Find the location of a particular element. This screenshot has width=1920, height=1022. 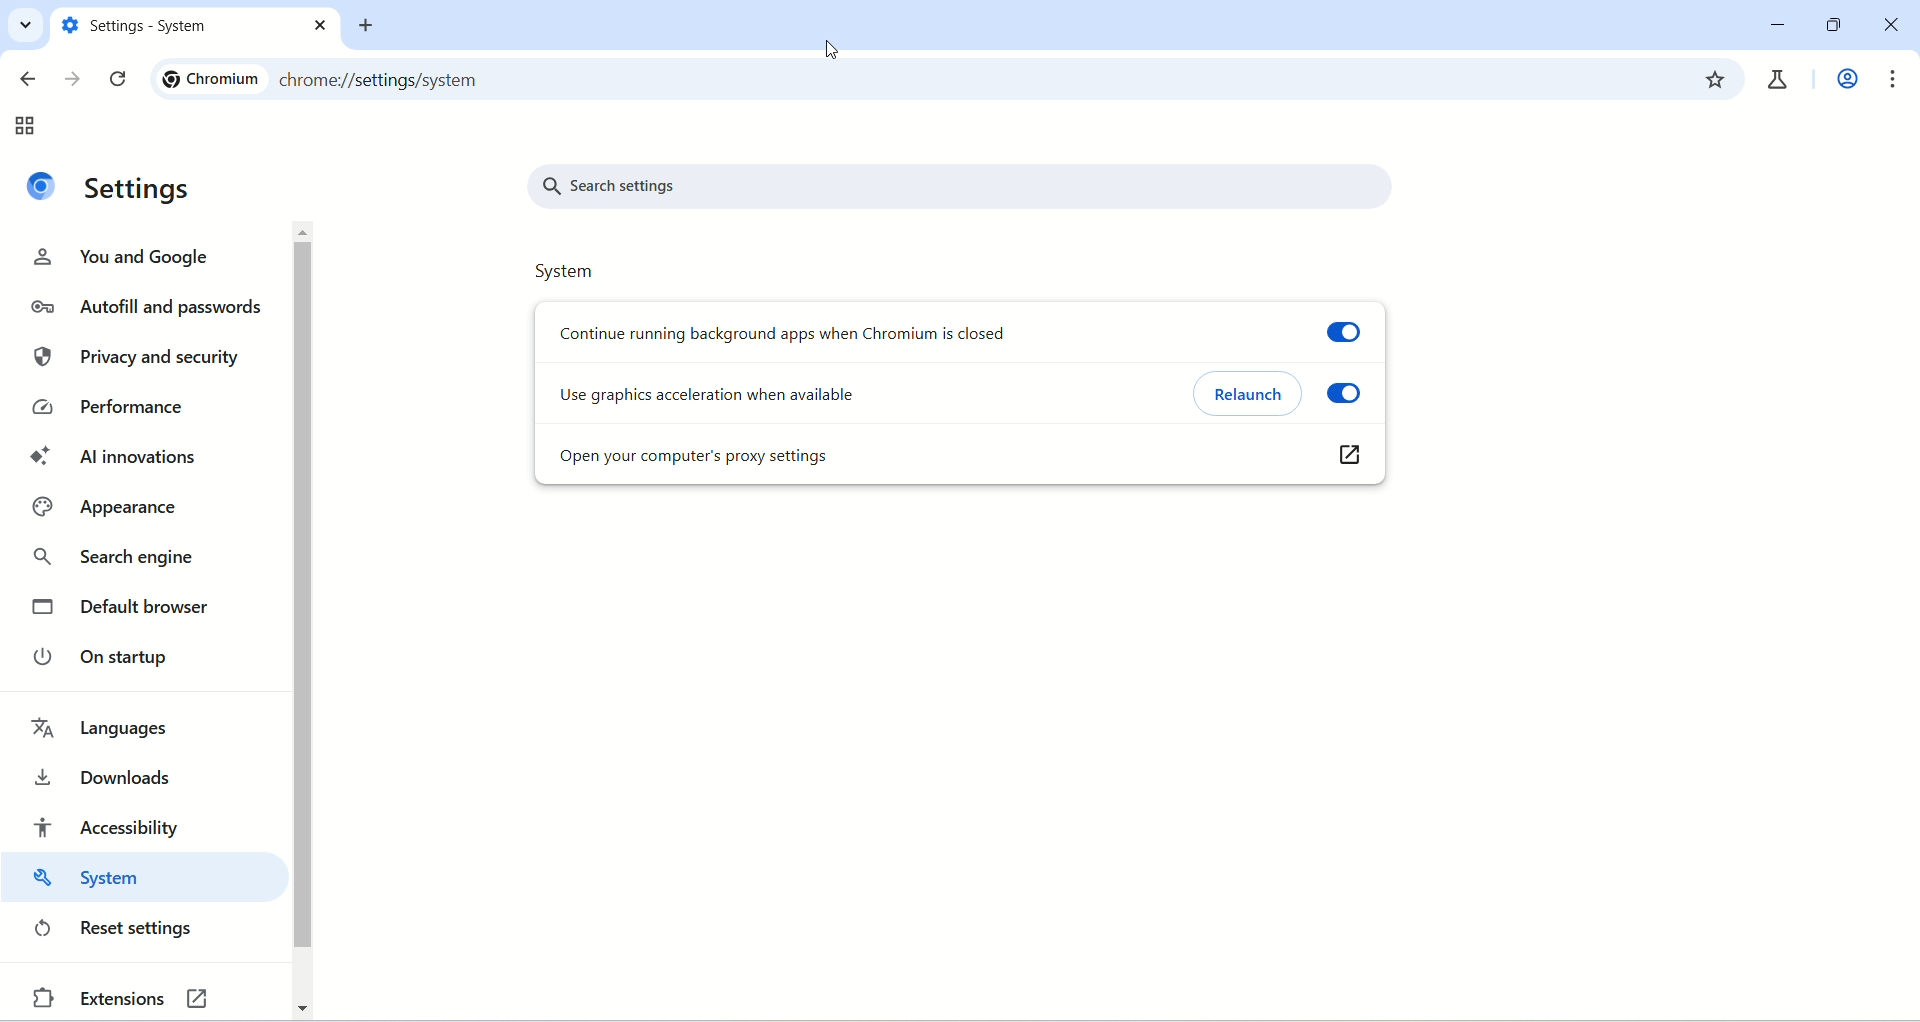

maximize is located at coordinates (1829, 26).